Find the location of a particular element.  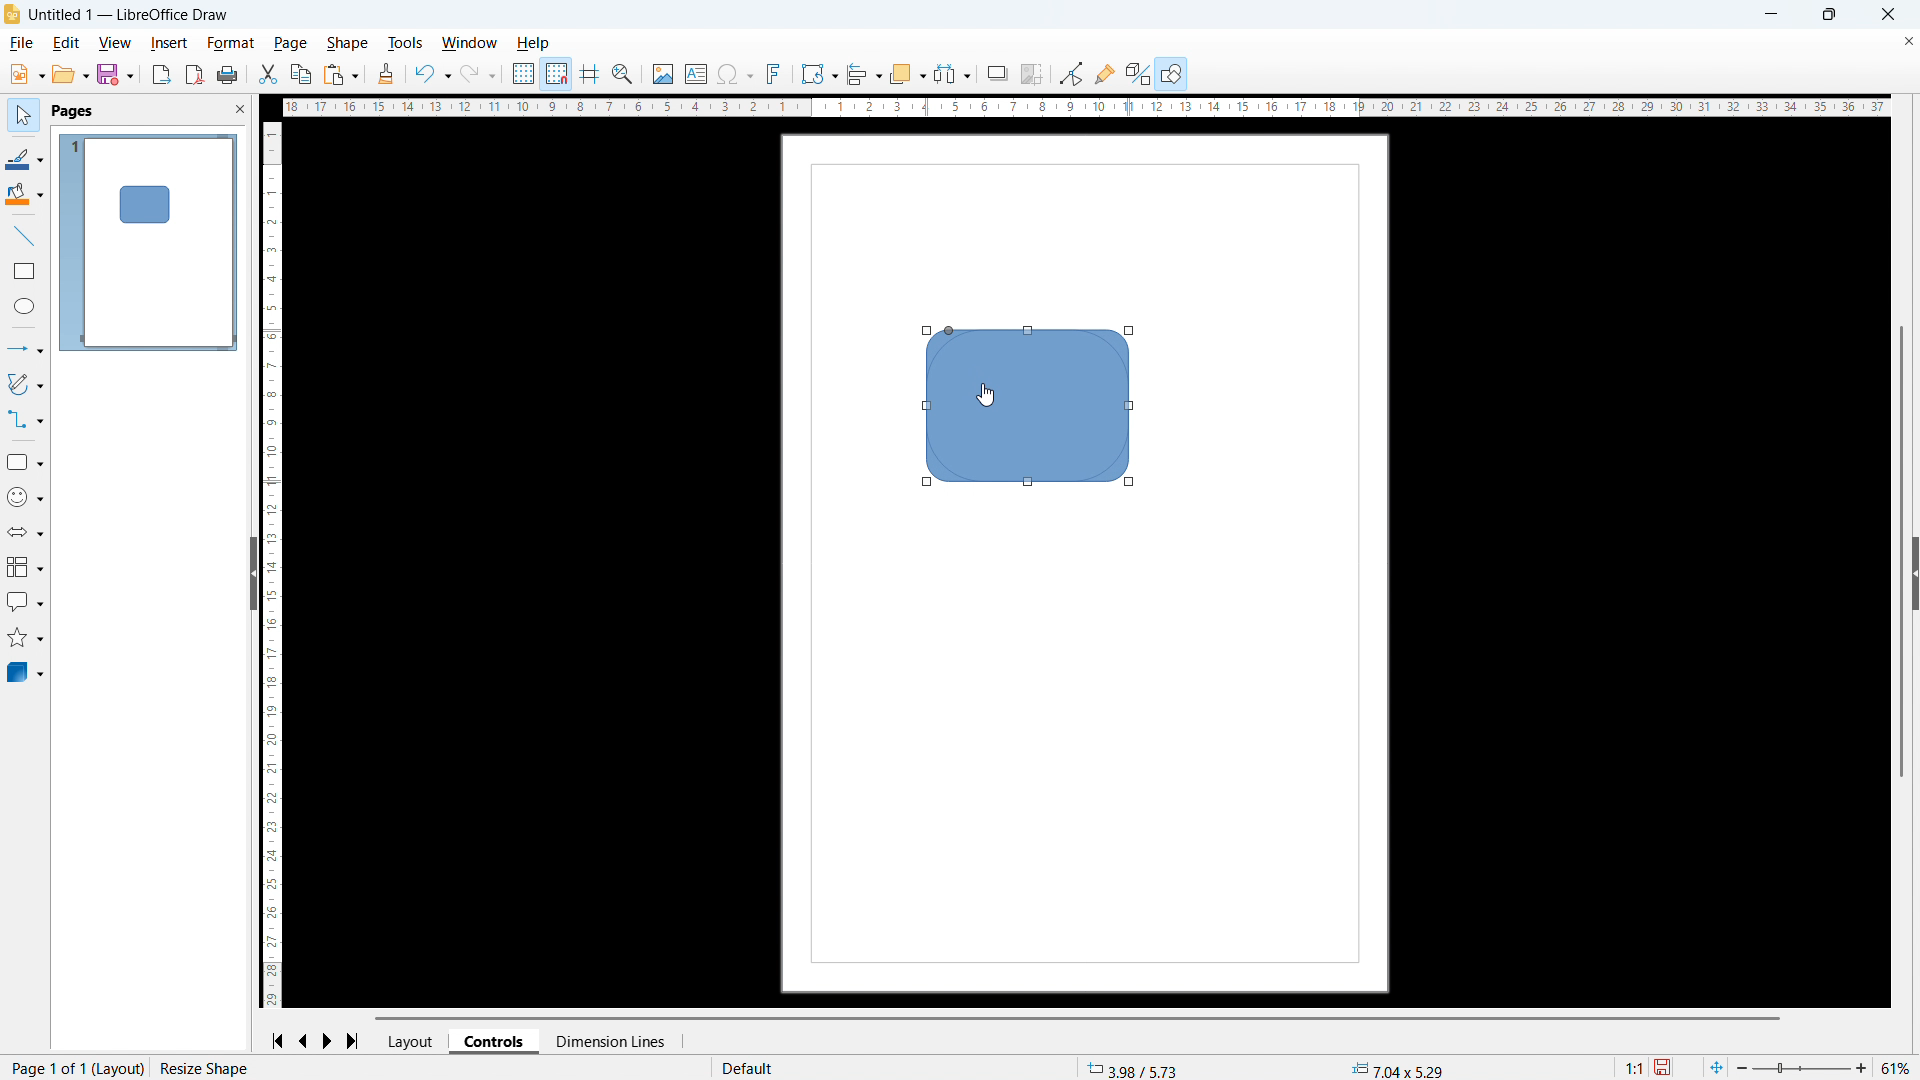

Insert symbols  is located at coordinates (735, 75).